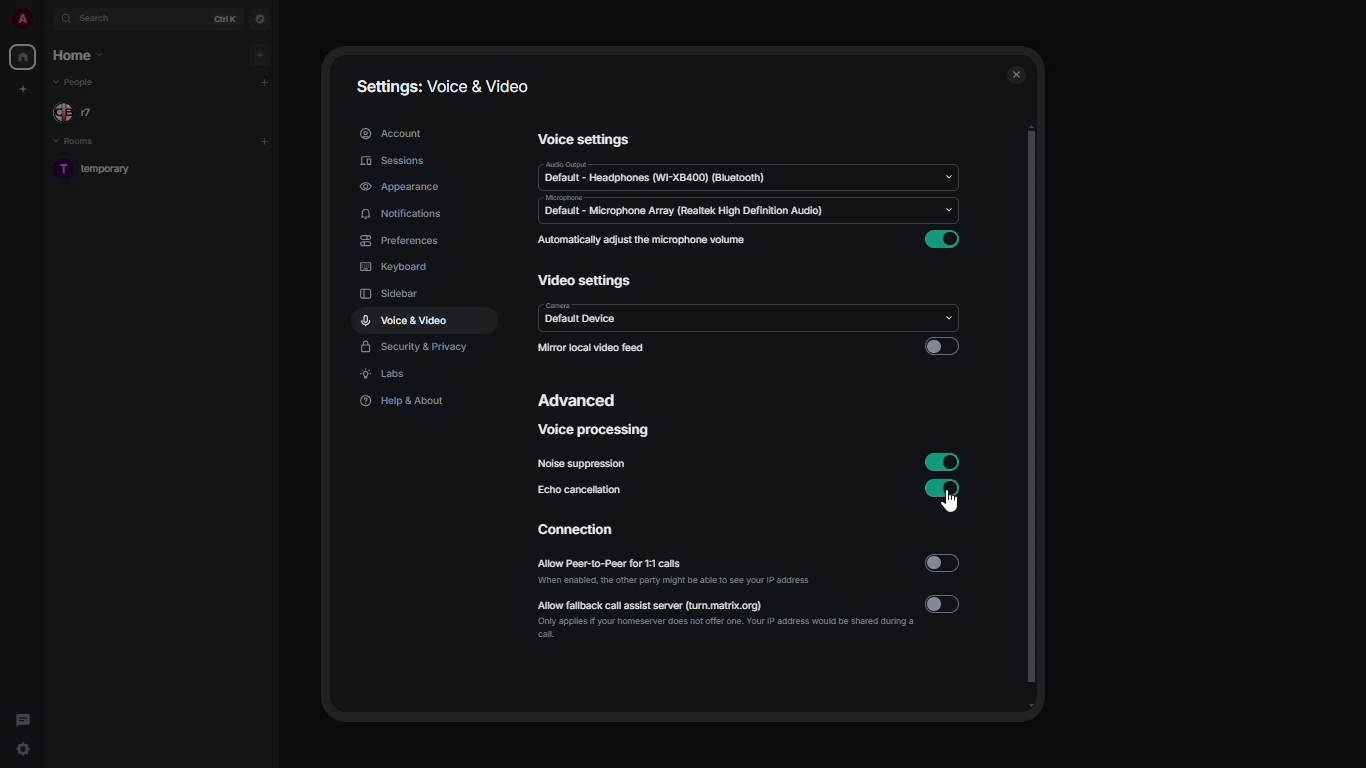  I want to click on sidebar, so click(395, 293).